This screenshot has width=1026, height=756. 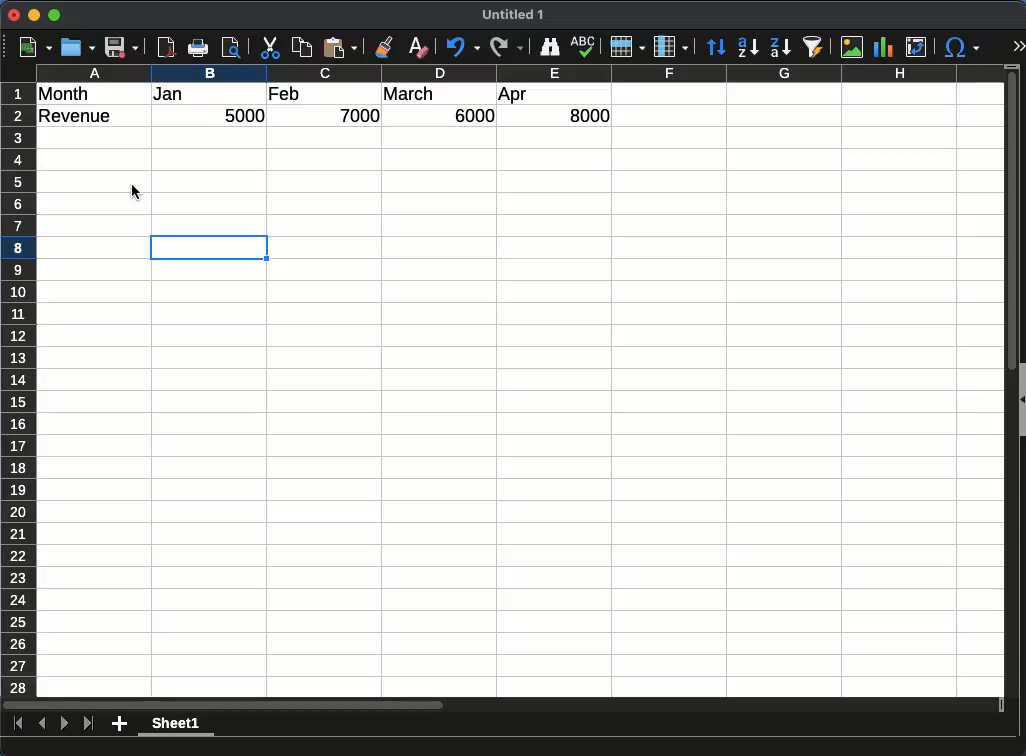 I want to click on clear formatting , so click(x=419, y=47).